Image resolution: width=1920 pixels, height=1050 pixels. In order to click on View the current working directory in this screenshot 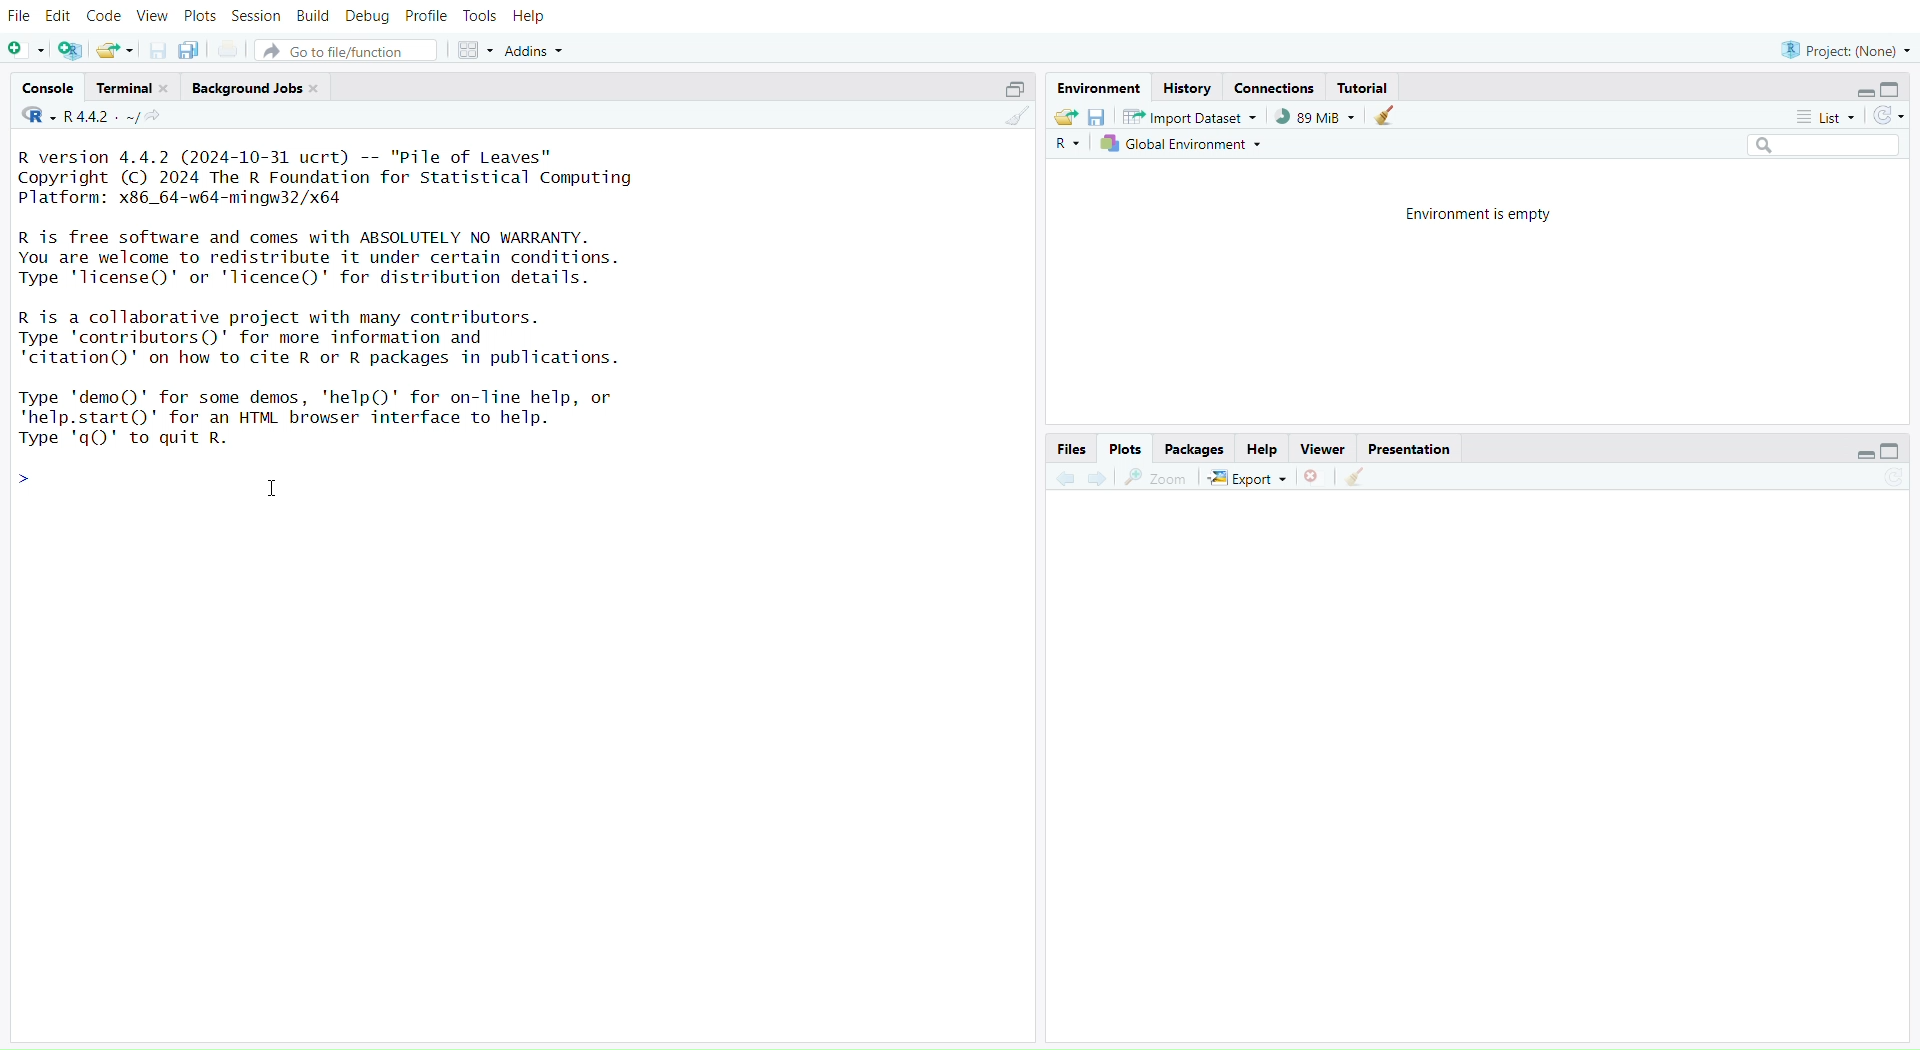, I will do `click(160, 119)`.